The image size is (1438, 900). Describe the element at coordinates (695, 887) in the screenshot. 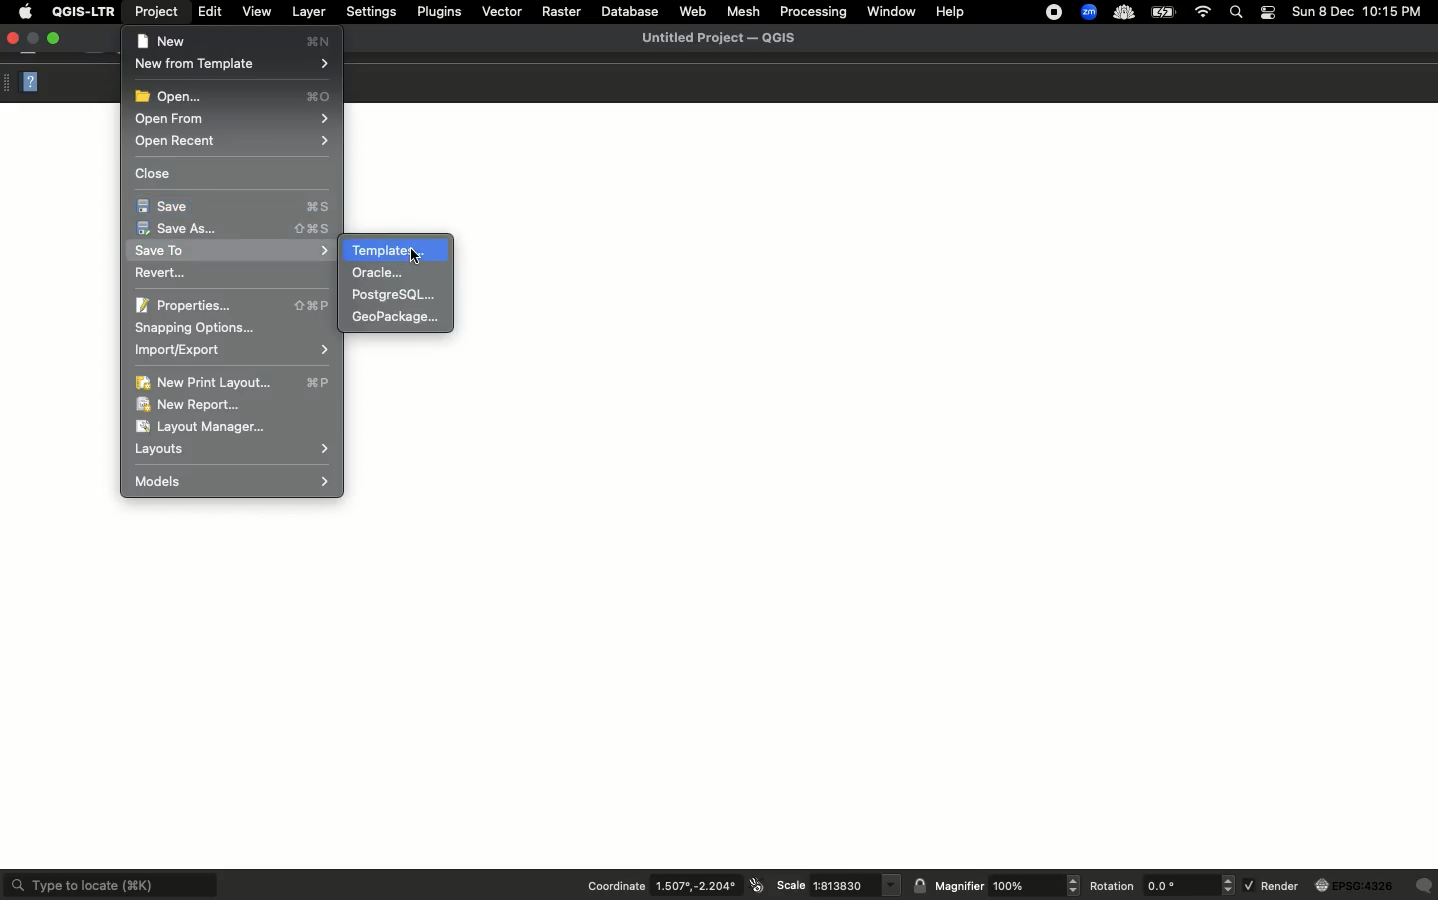

I see `coordinates` at that location.